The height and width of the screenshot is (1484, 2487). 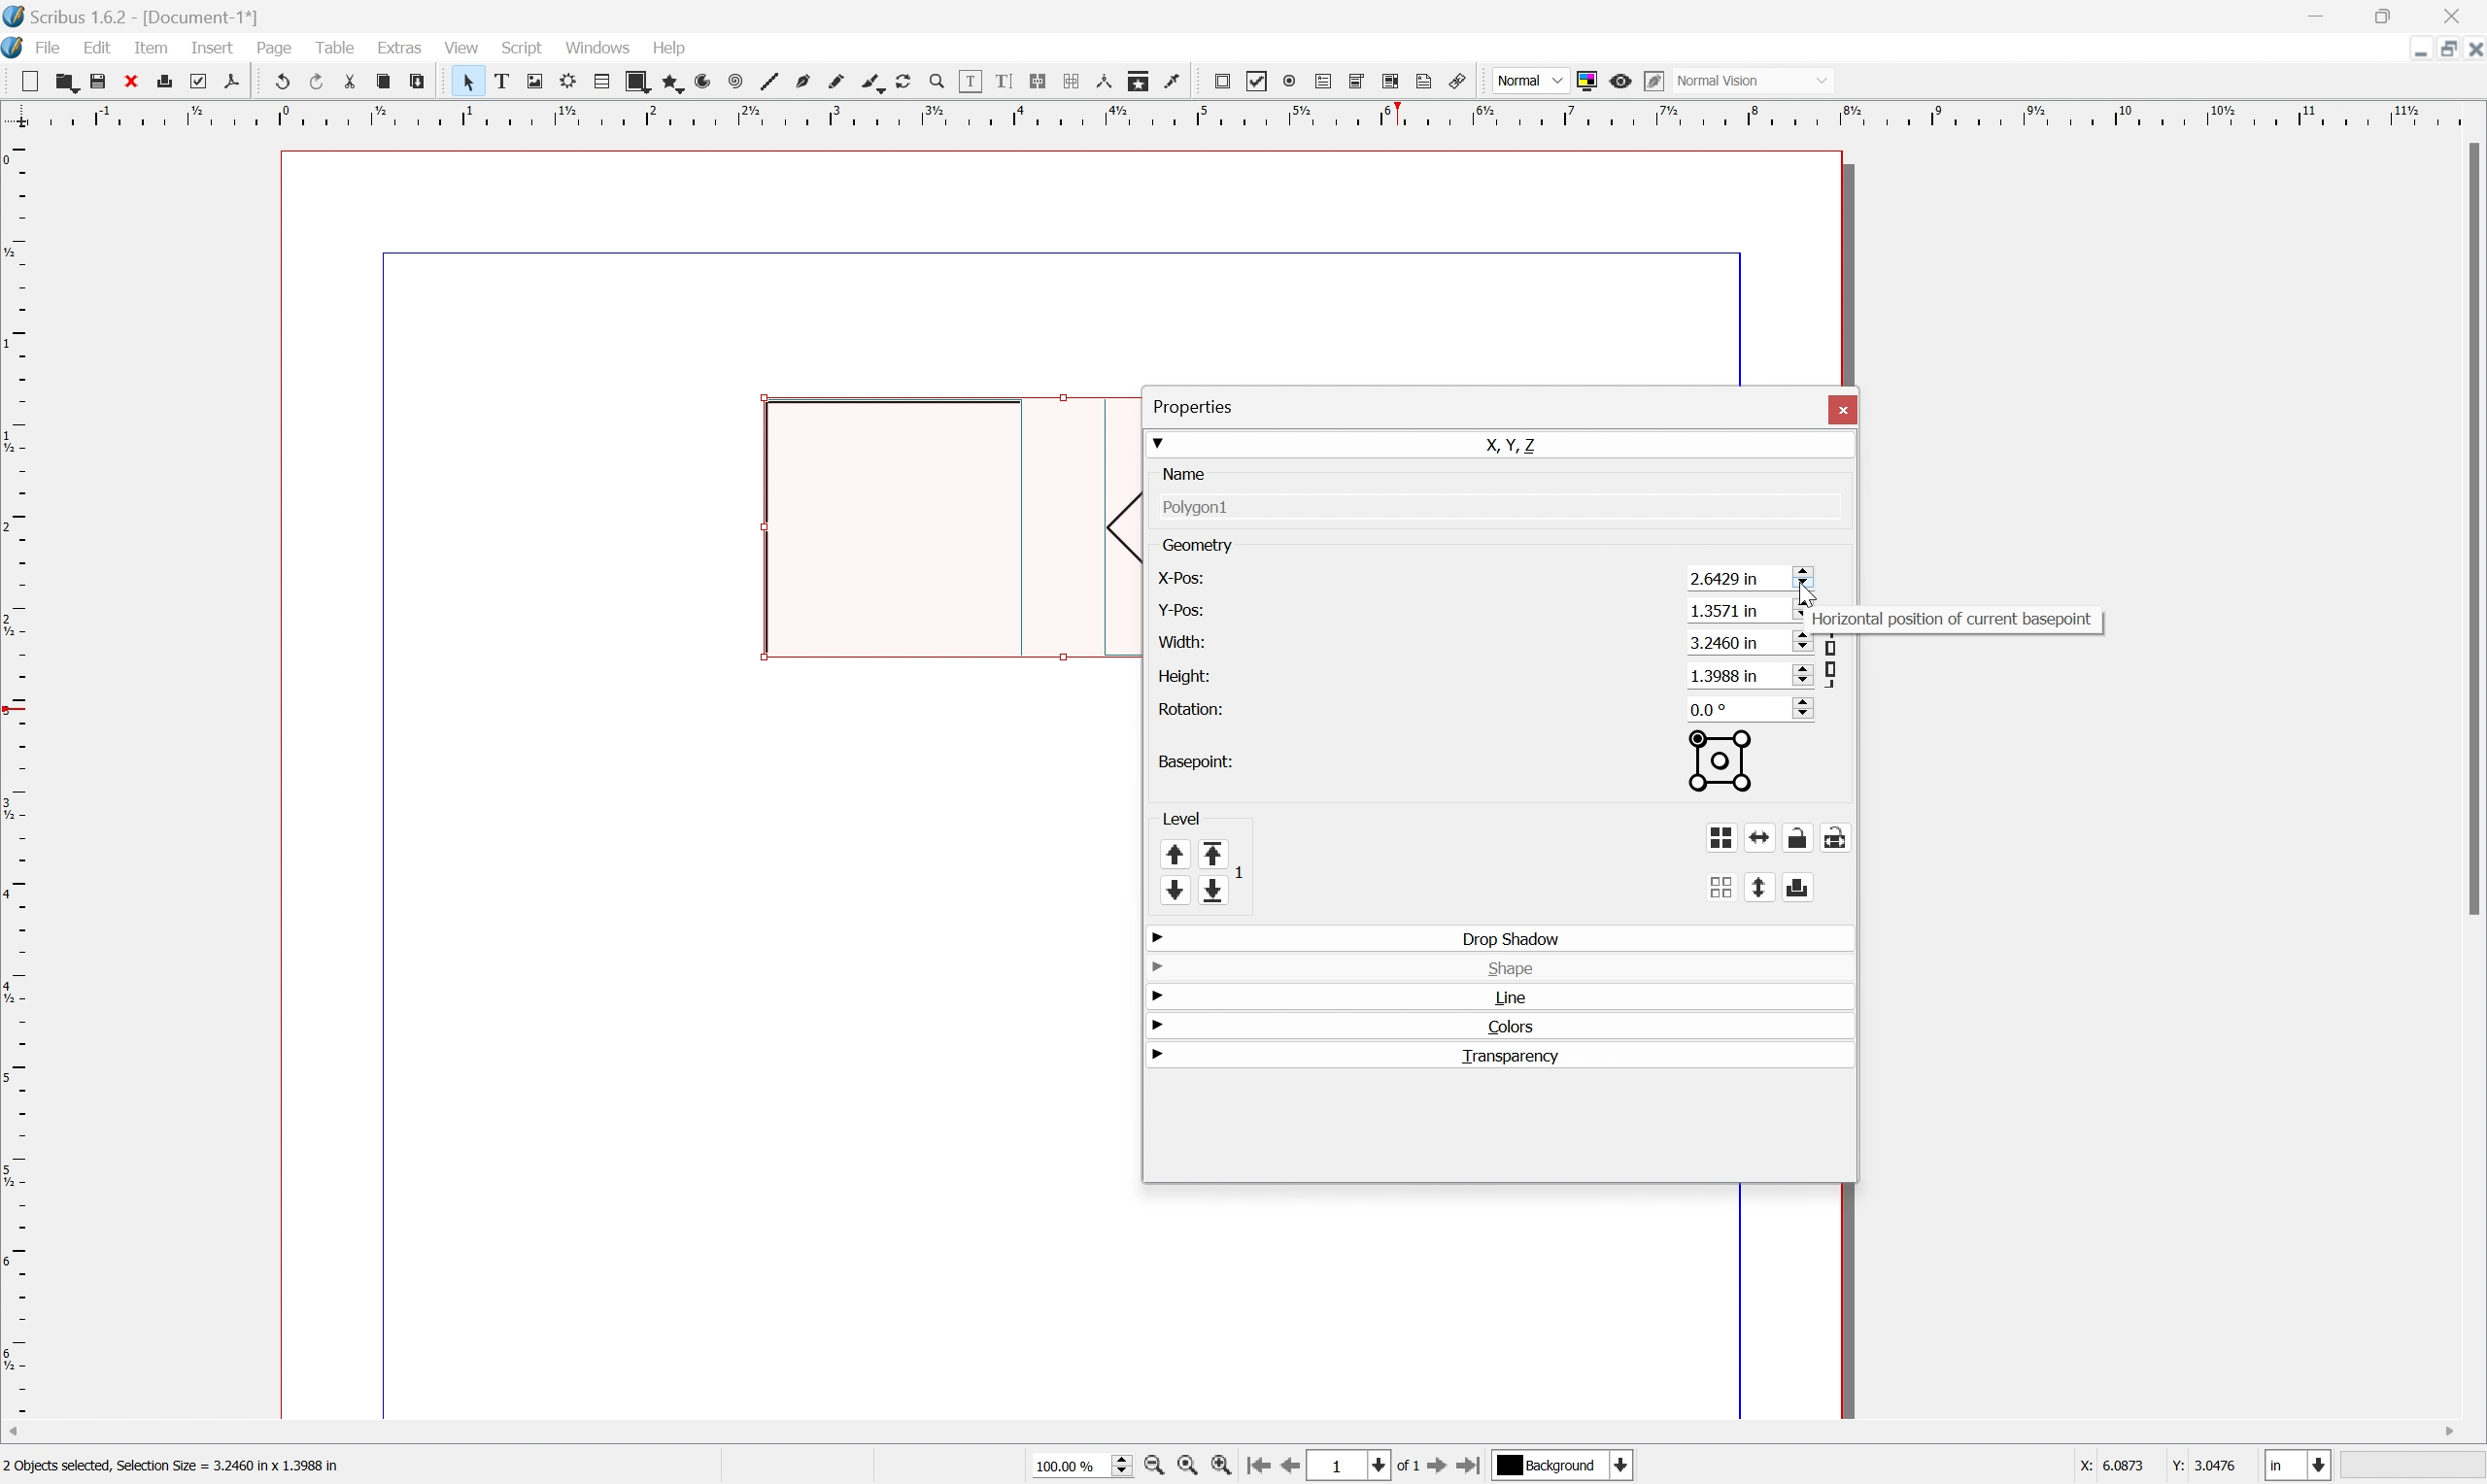 I want to click on drop down, so click(x=1163, y=439).